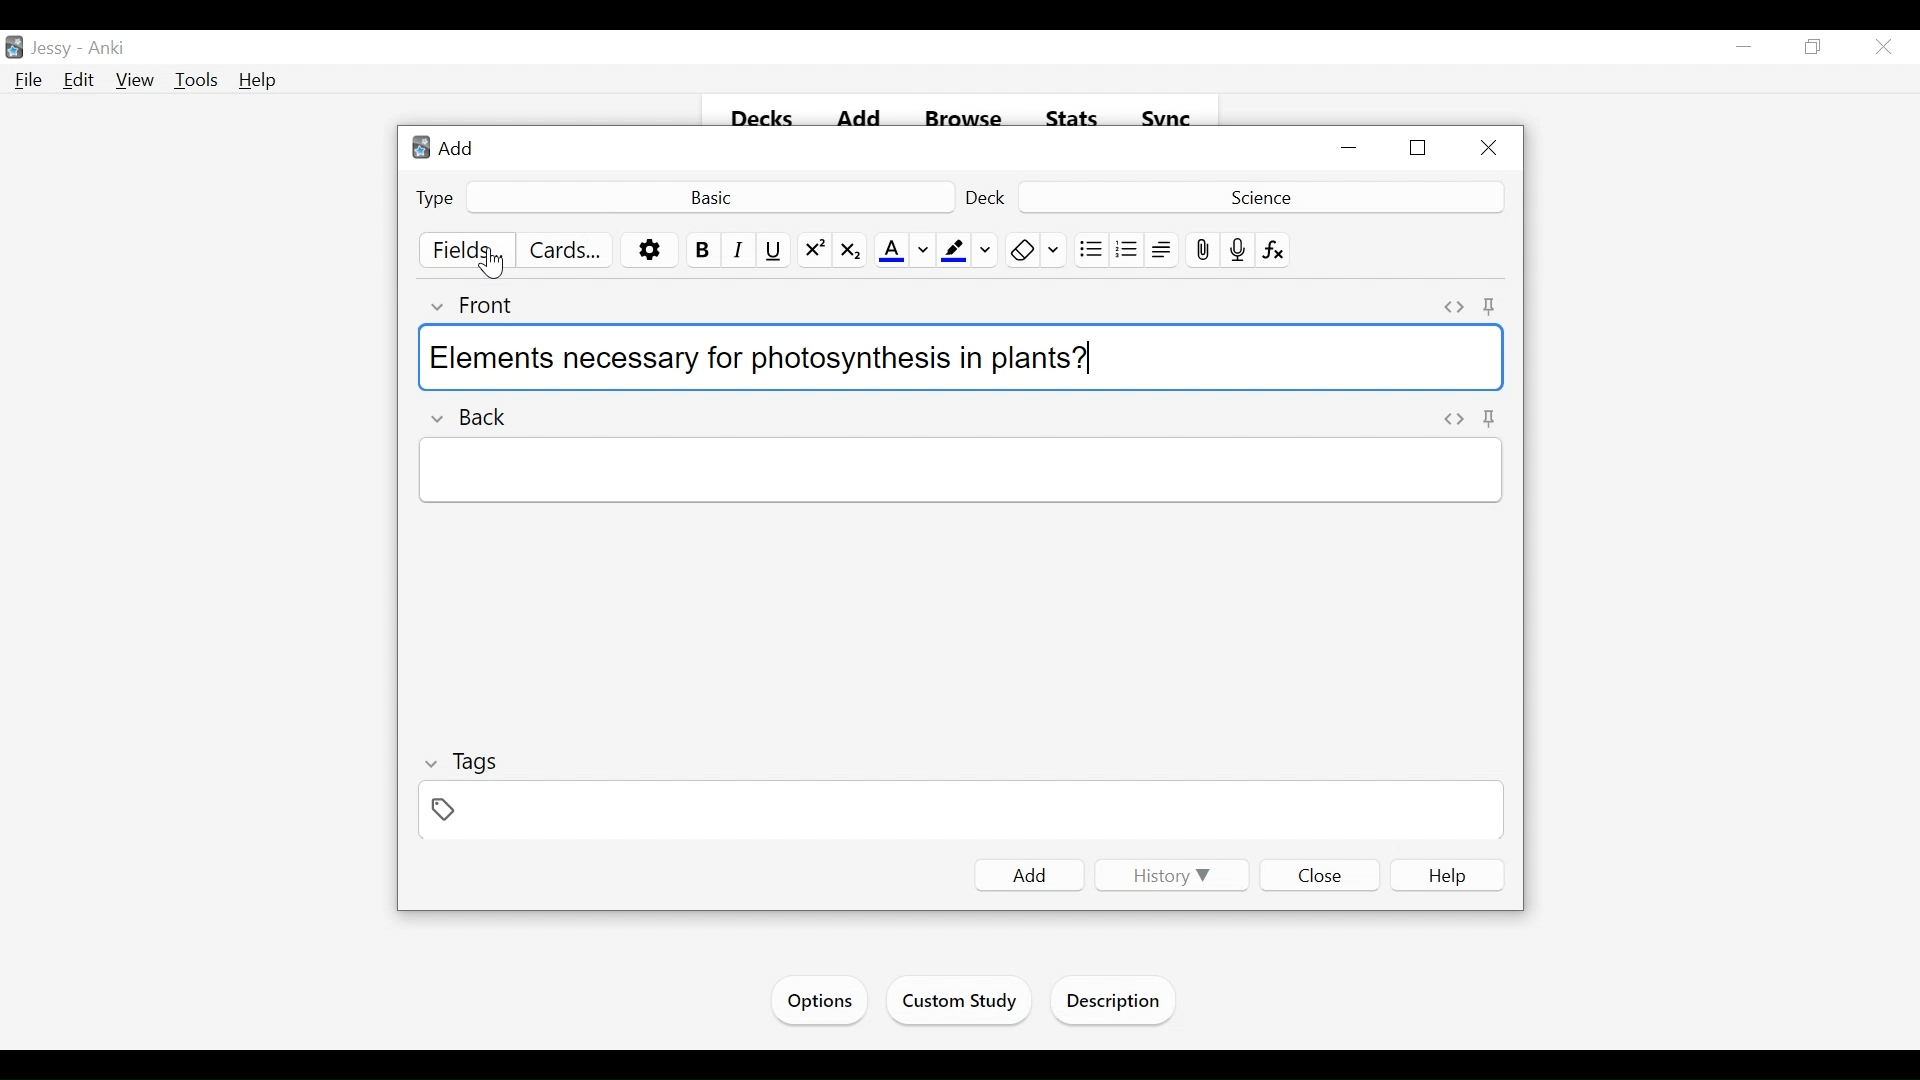 The height and width of the screenshot is (1080, 1920). What do you see at coordinates (1455, 419) in the screenshot?
I see `Toggle HTML Editor` at bounding box center [1455, 419].